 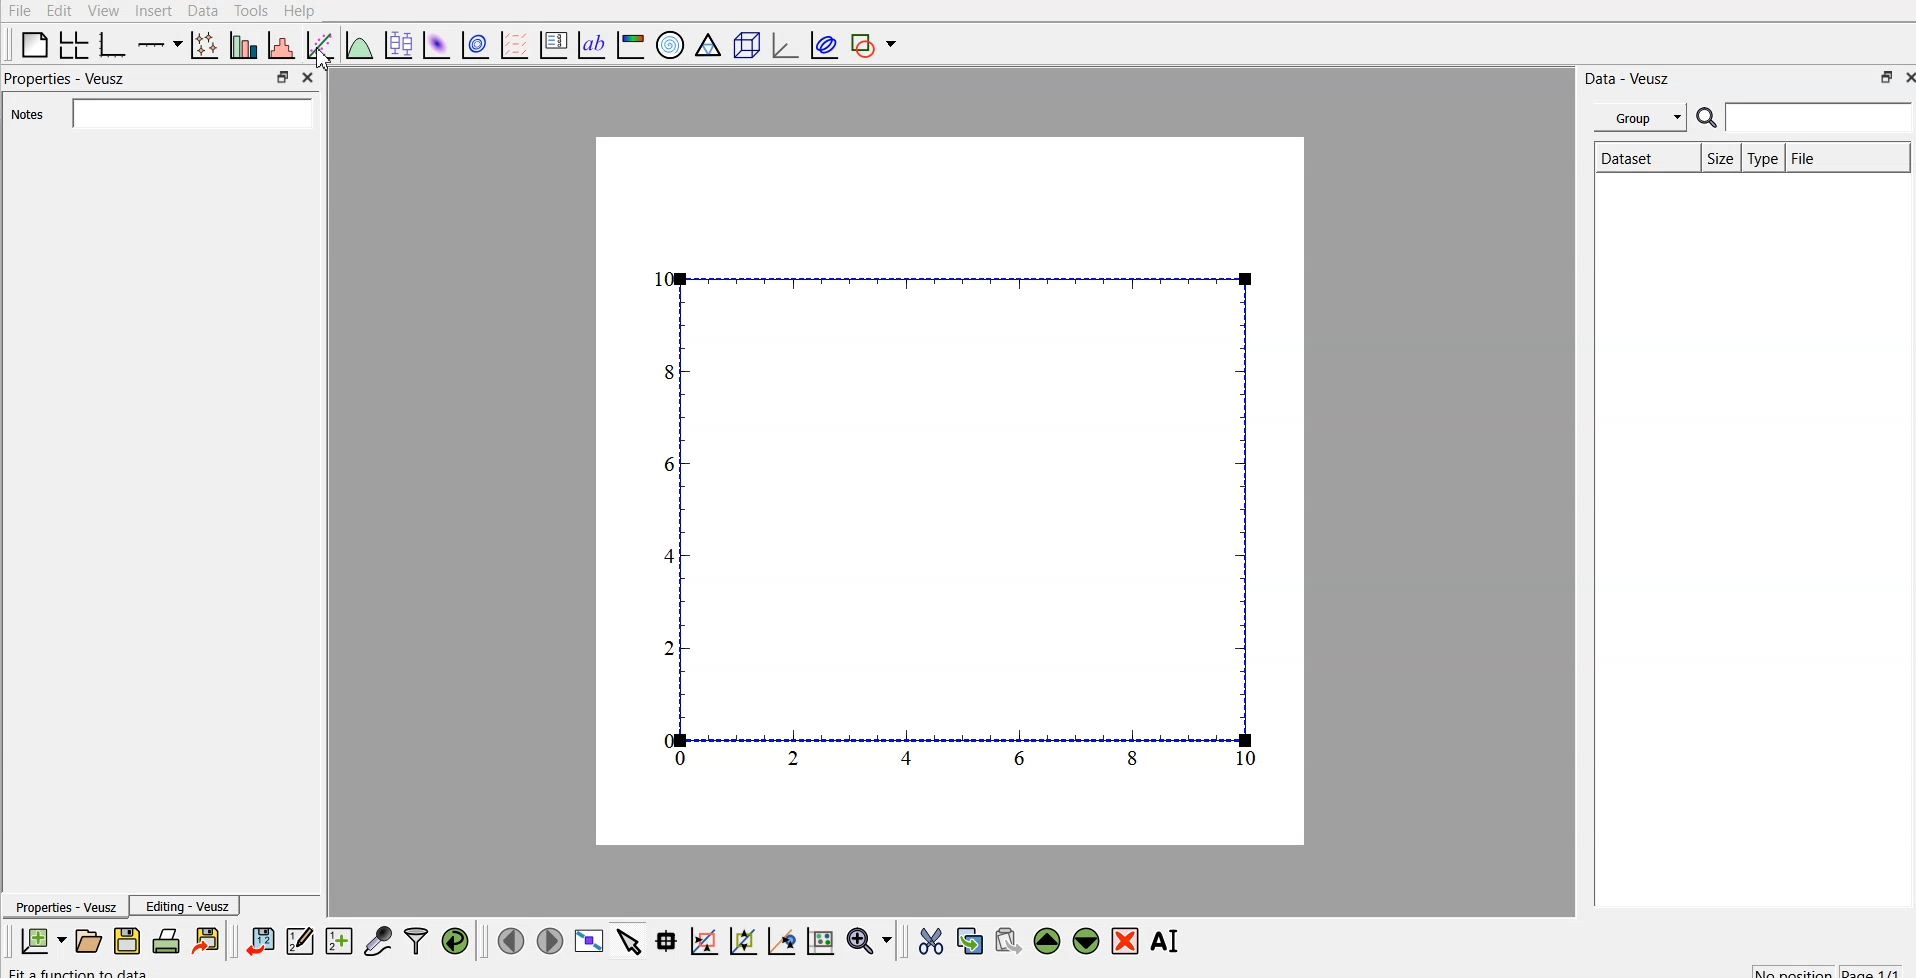 I want to click on insert notes, so click(x=195, y=114).